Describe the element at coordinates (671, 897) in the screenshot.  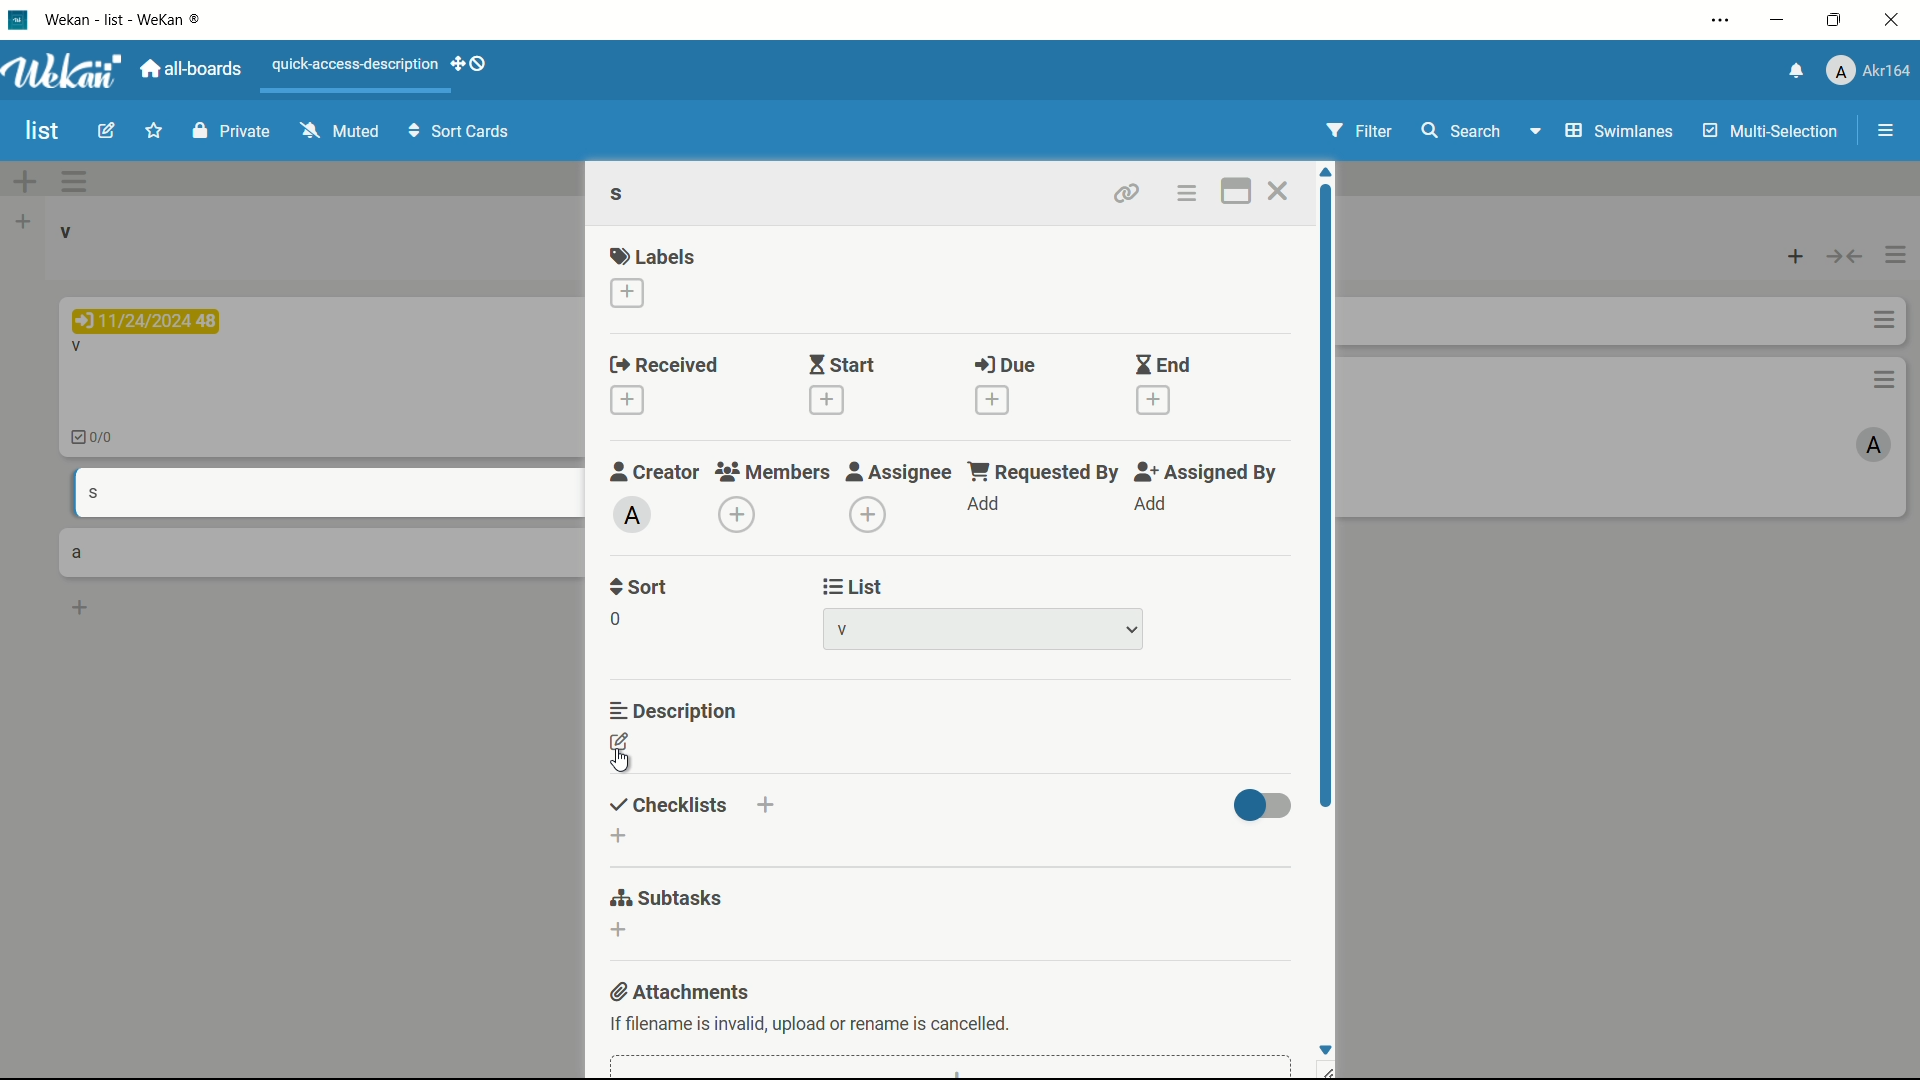
I see `subtasks` at that location.